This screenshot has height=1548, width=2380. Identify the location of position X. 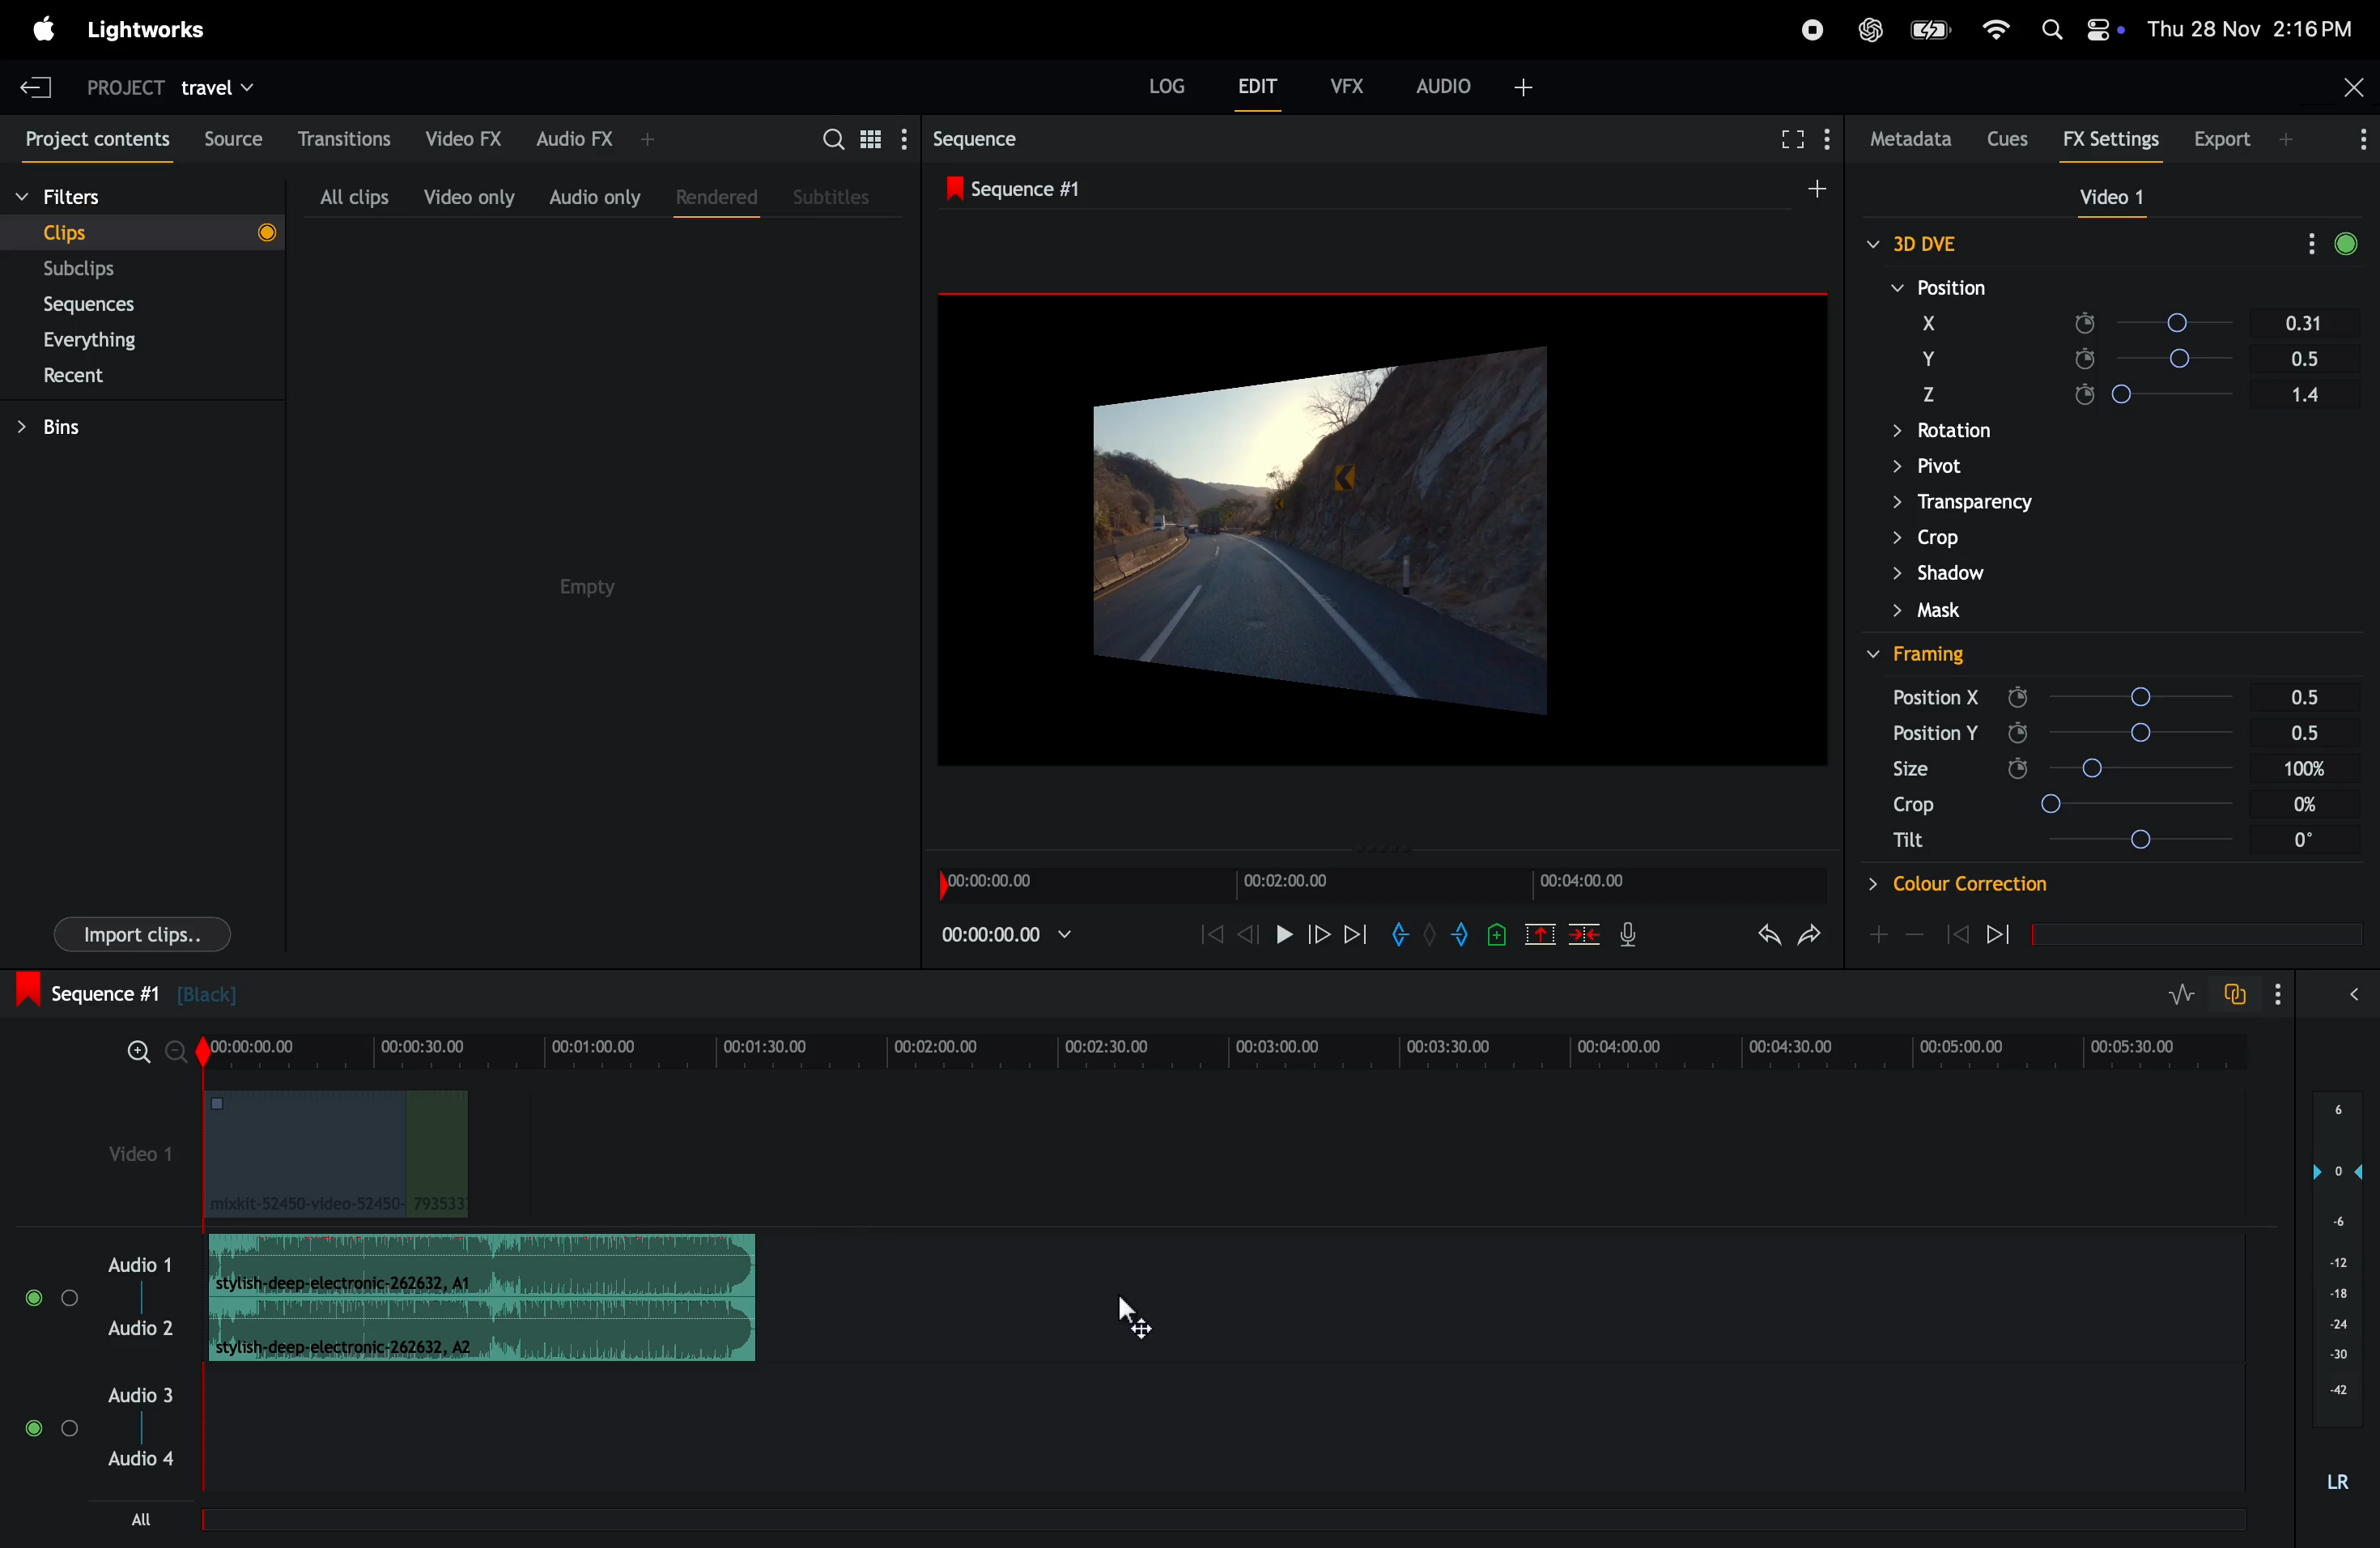
(1937, 287).